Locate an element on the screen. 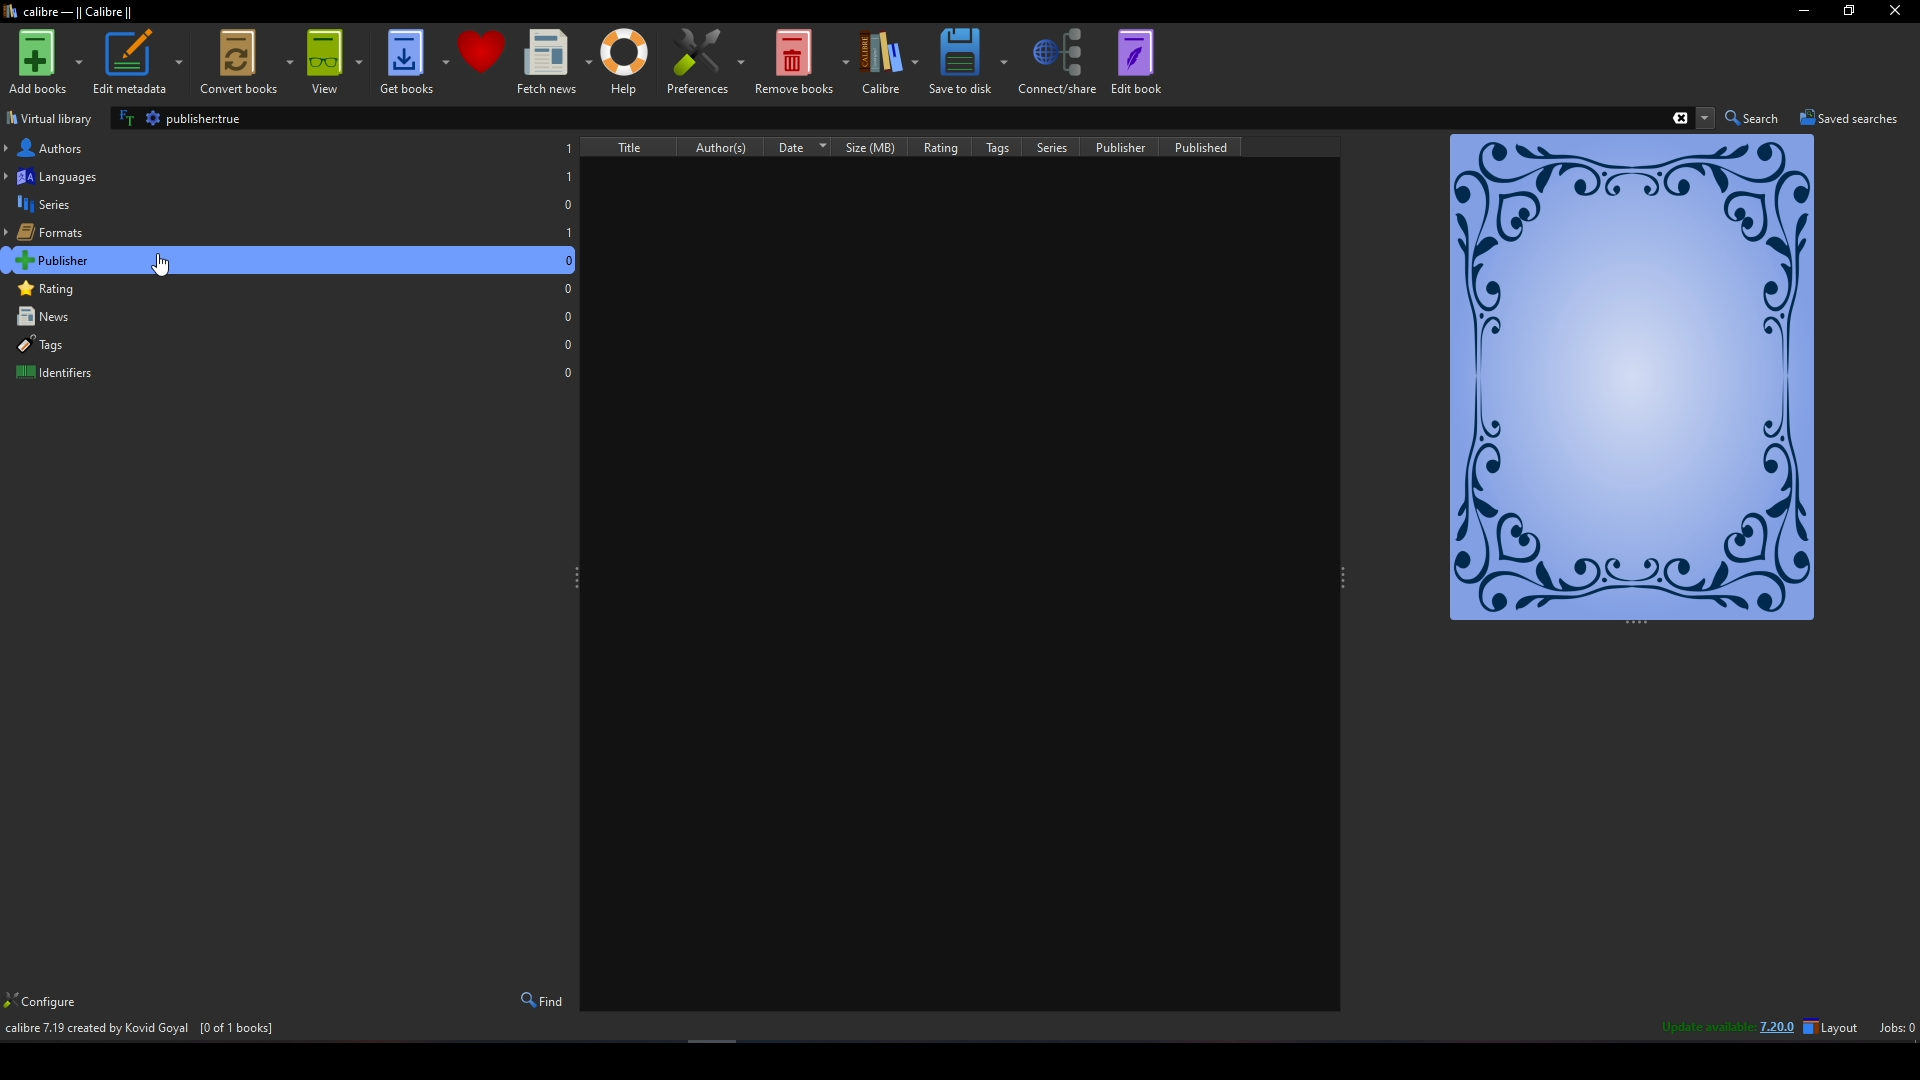  Saved searches is located at coordinates (1850, 117).